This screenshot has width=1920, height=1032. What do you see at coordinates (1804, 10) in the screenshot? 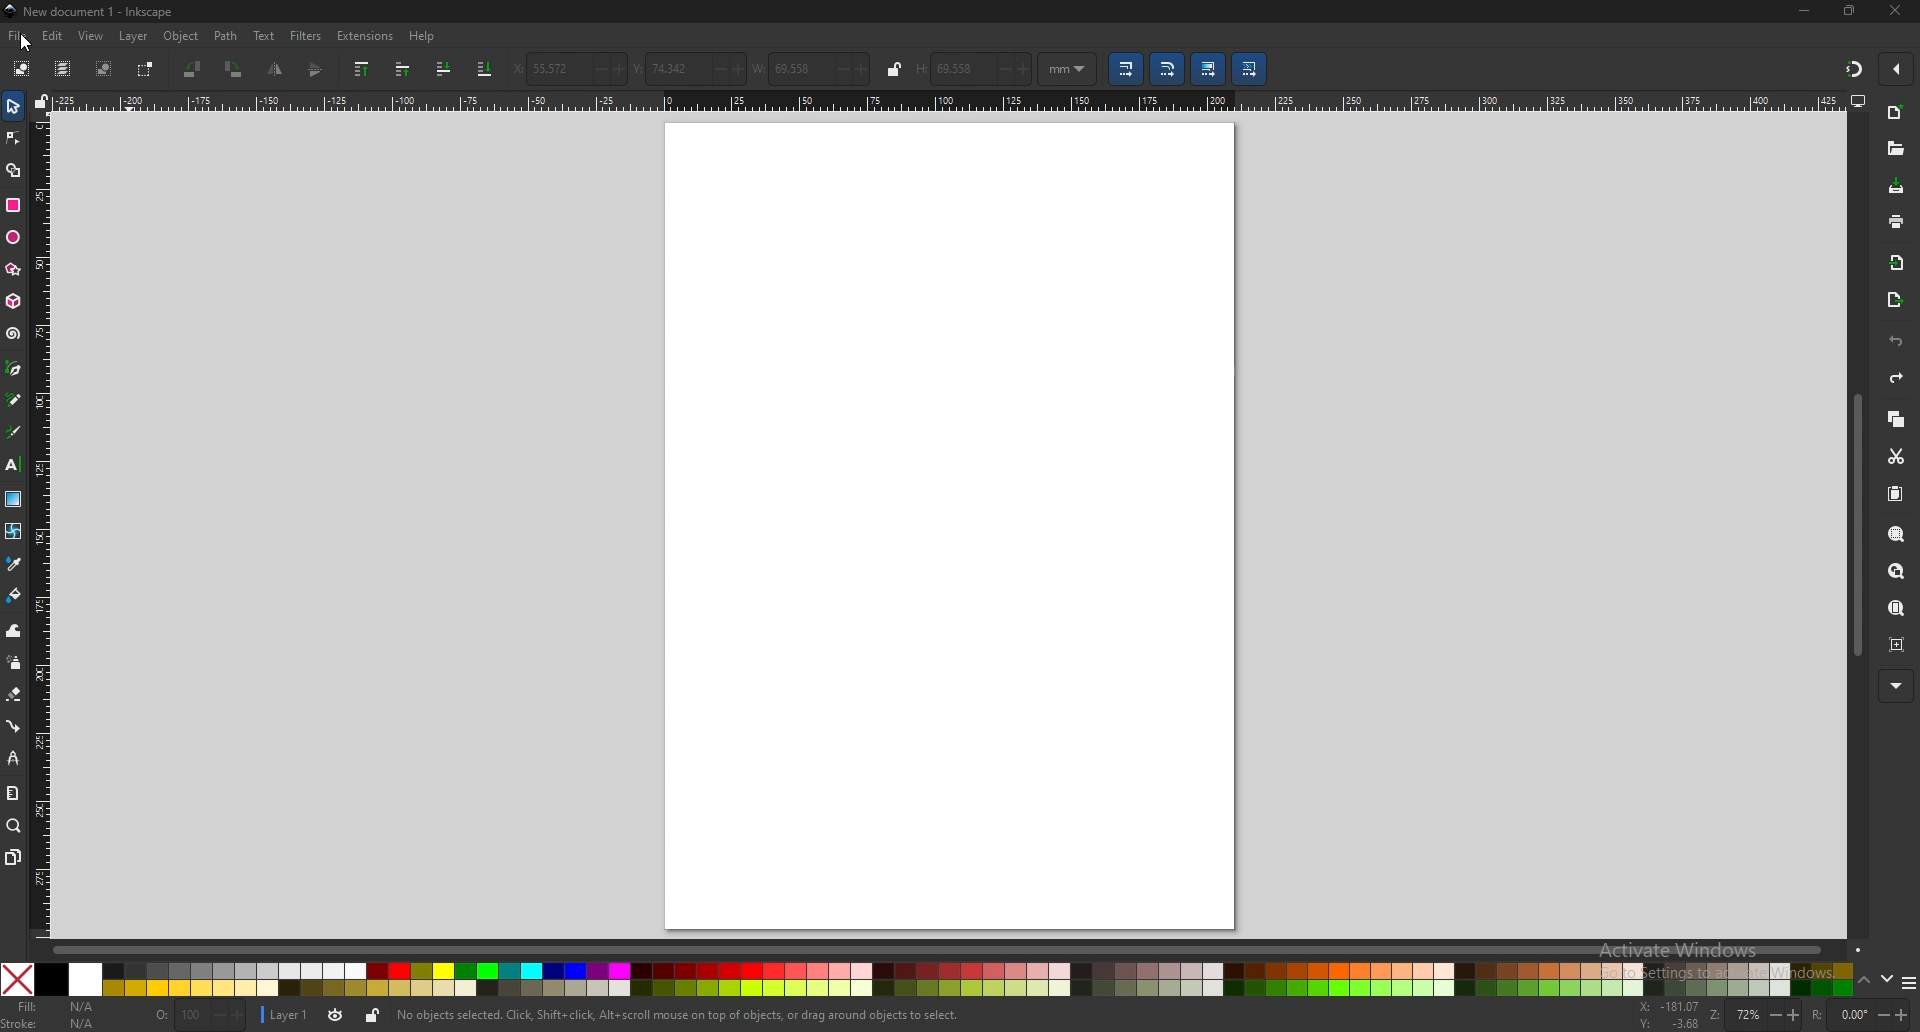
I see `minimize` at bounding box center [1804, 10].